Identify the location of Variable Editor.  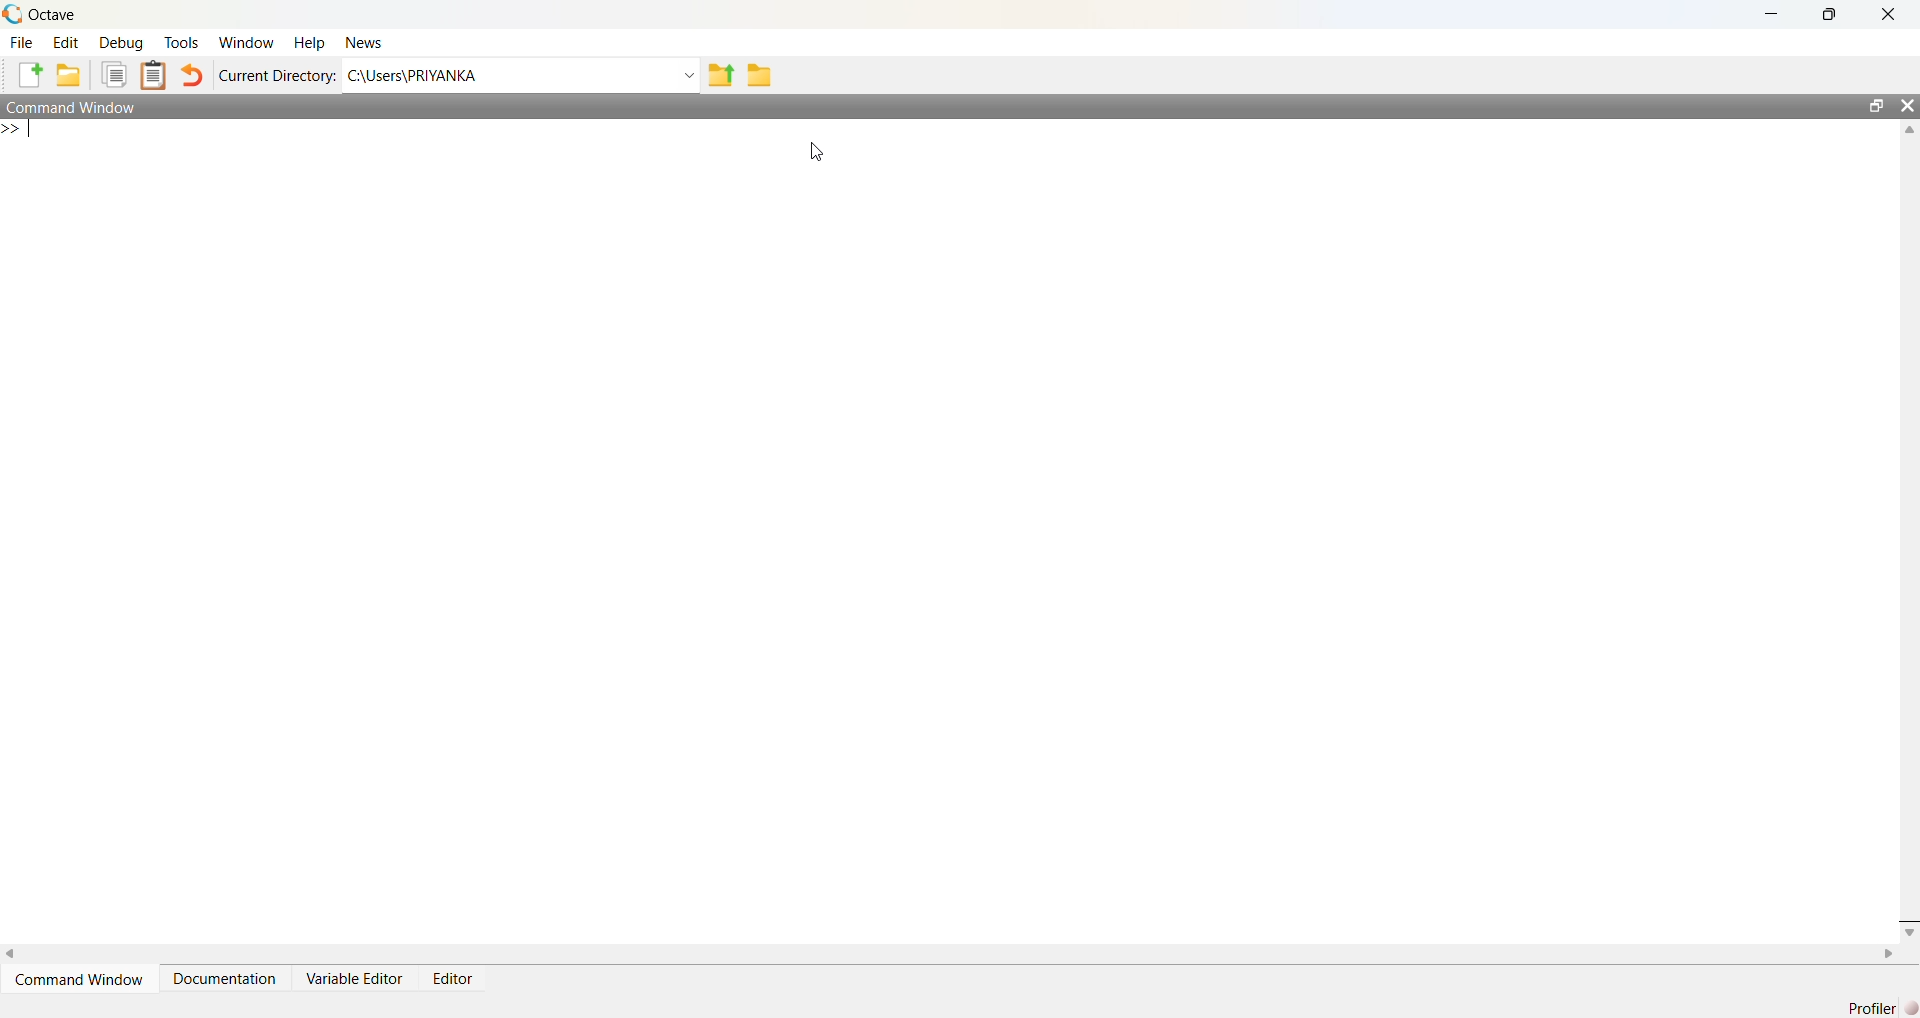
(353, 978).